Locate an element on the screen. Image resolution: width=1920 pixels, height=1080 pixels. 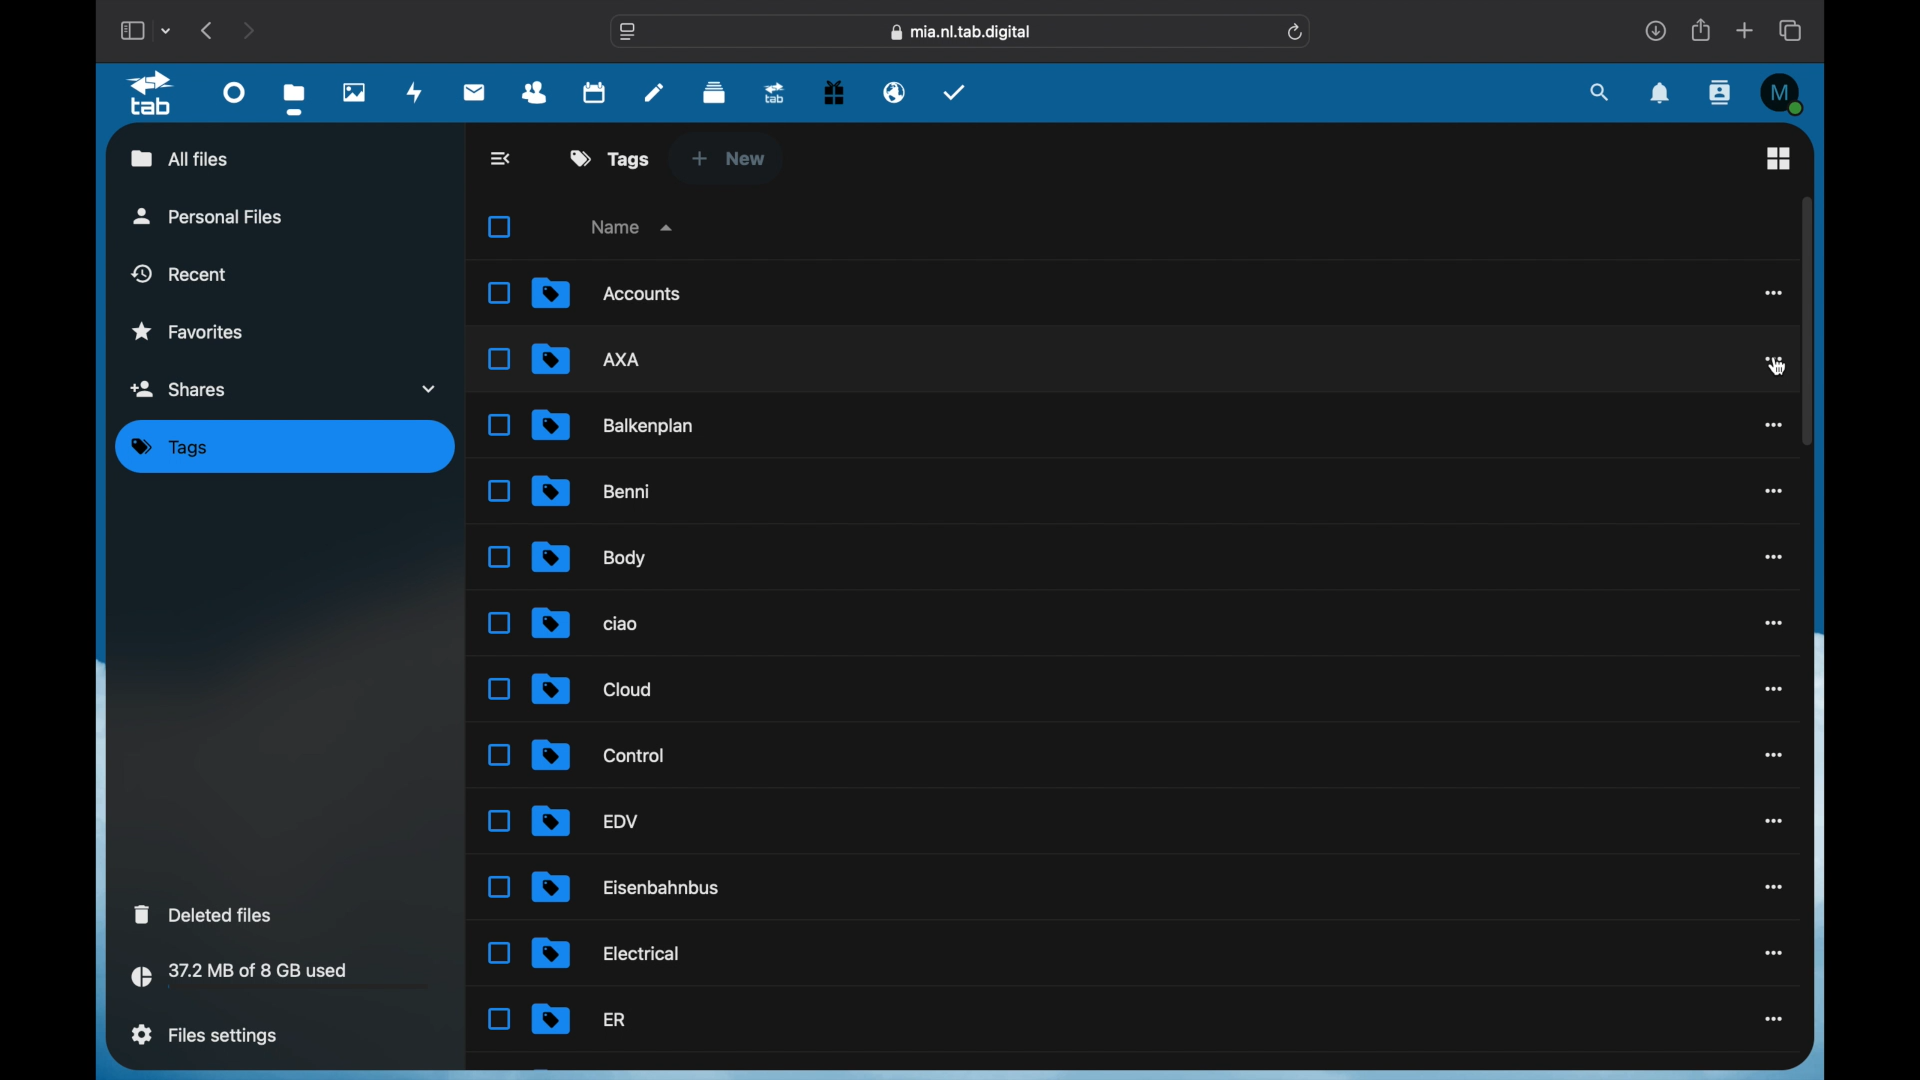
cursor is located at coordinates (1779, 367).